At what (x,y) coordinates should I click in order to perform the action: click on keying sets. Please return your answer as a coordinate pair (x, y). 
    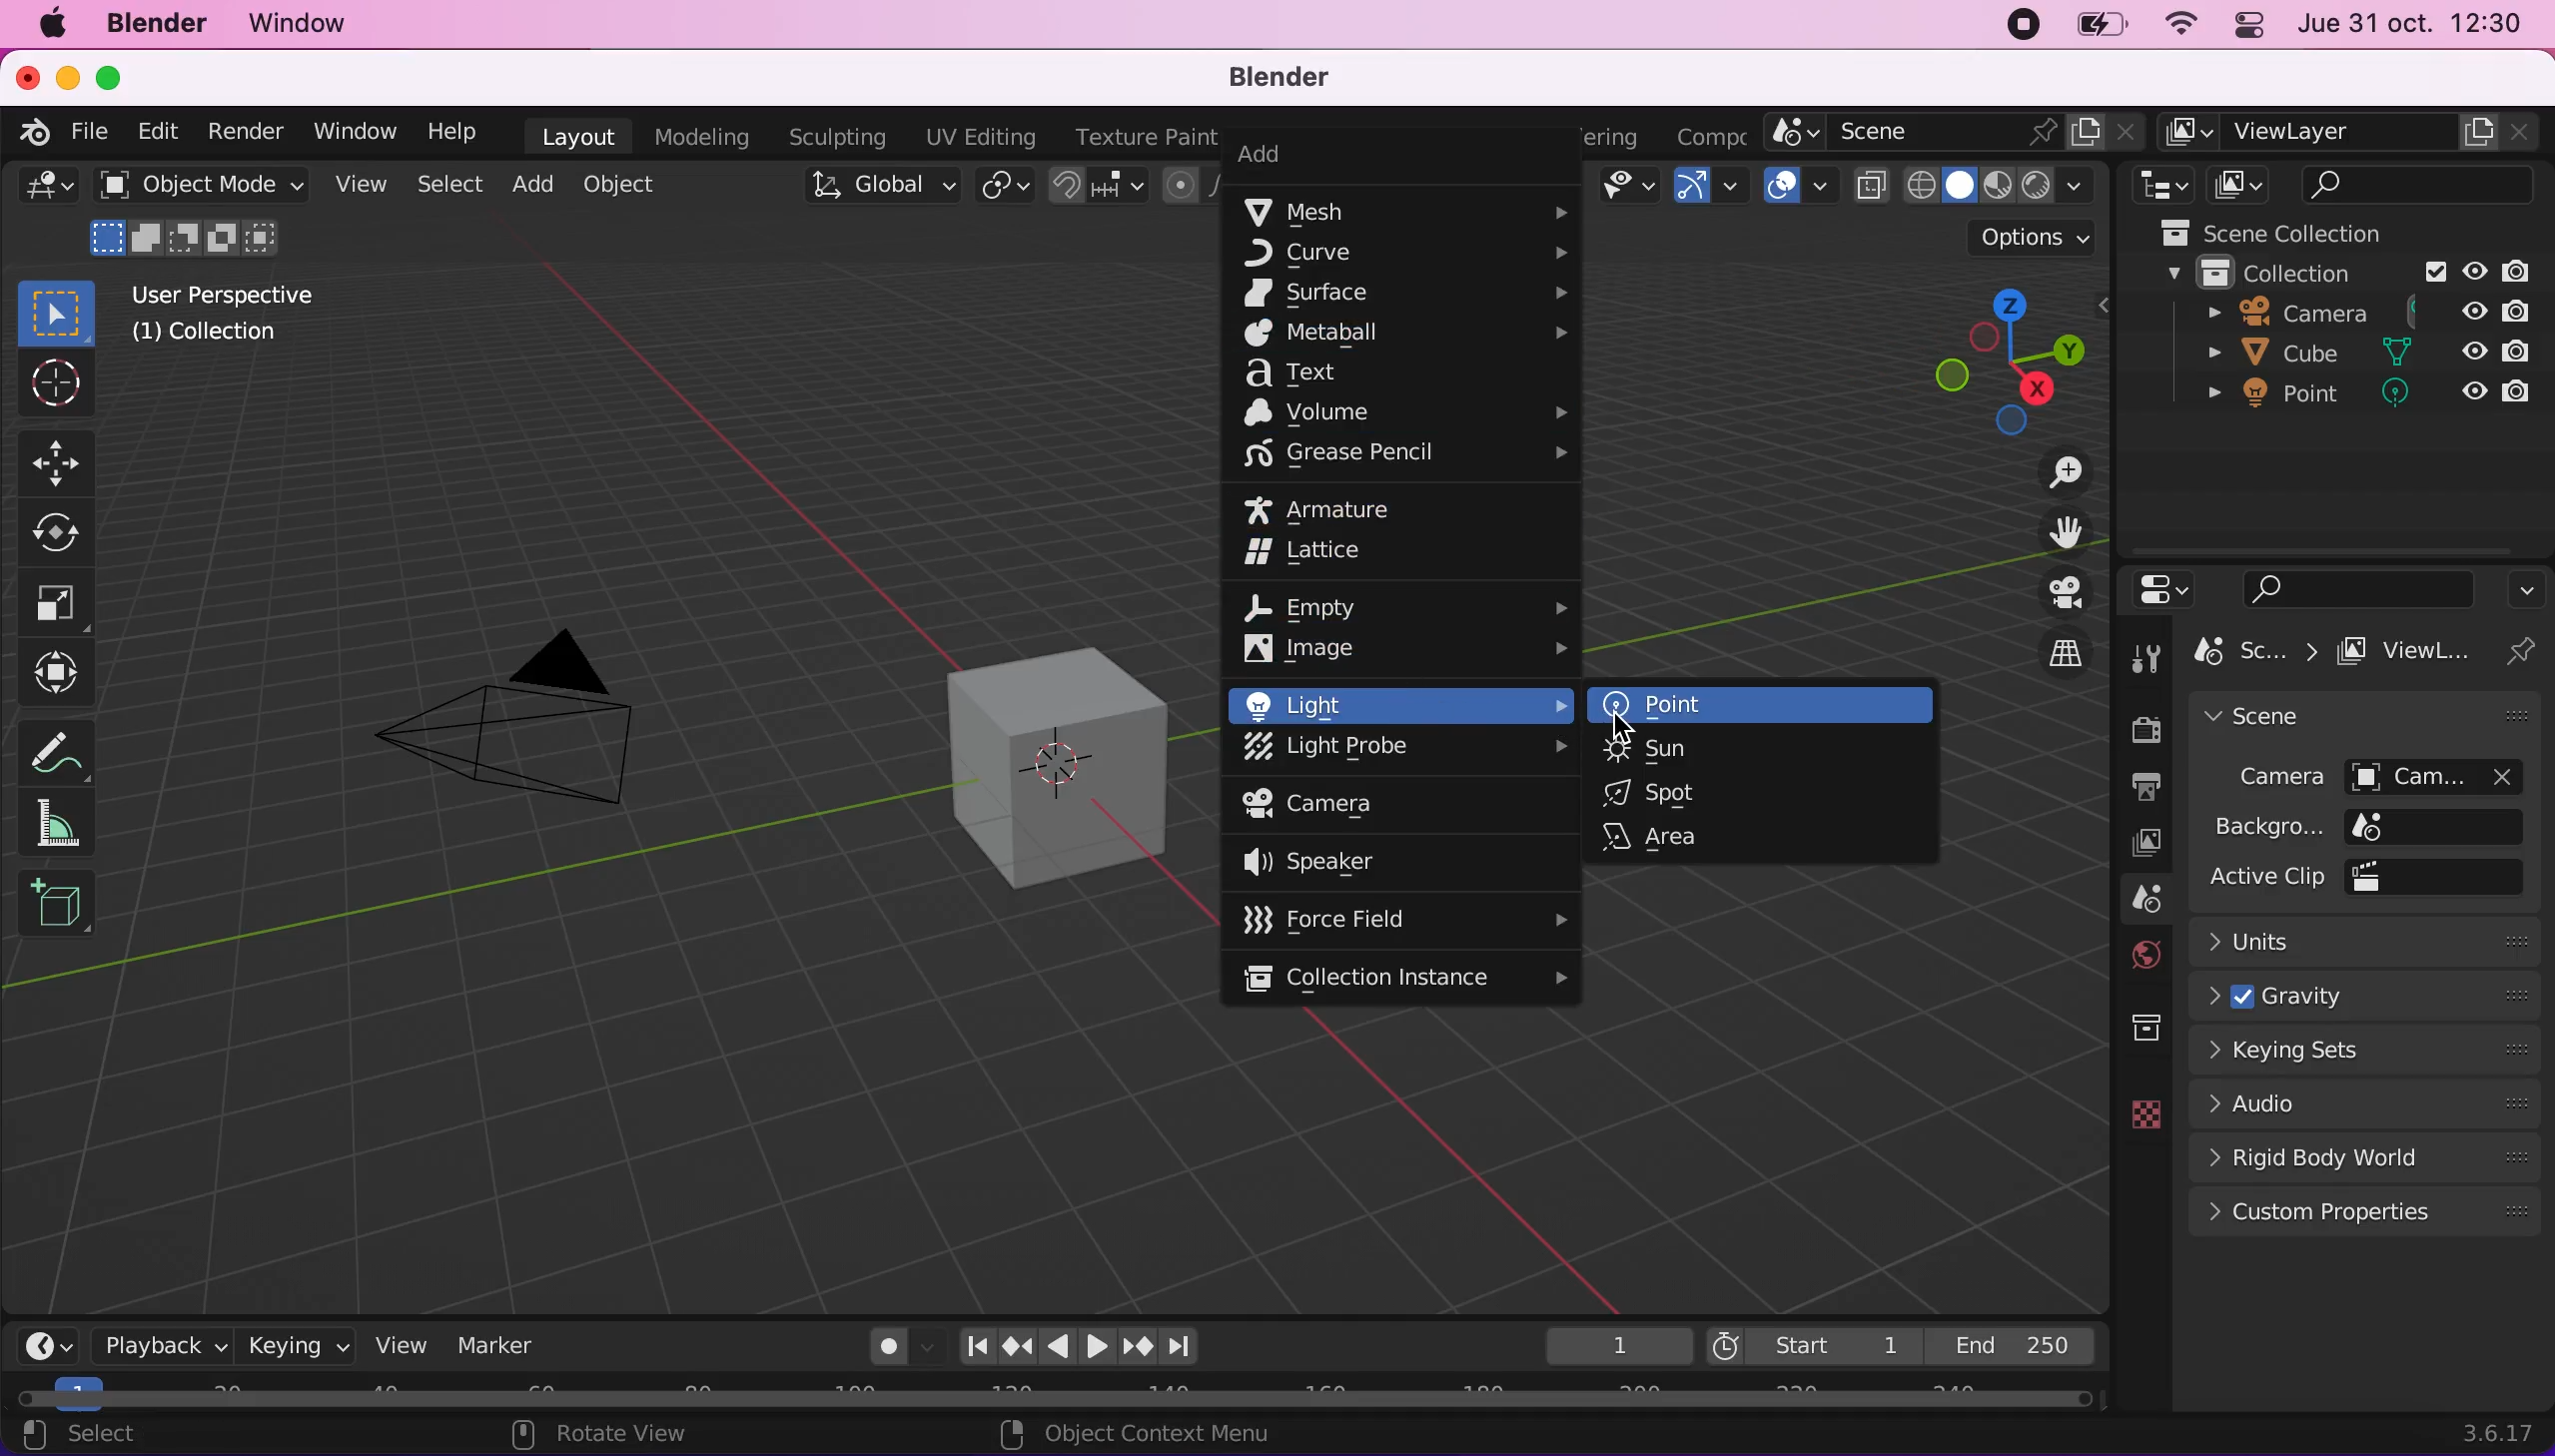
    Looking at the image, I should click on (2370, 1054).